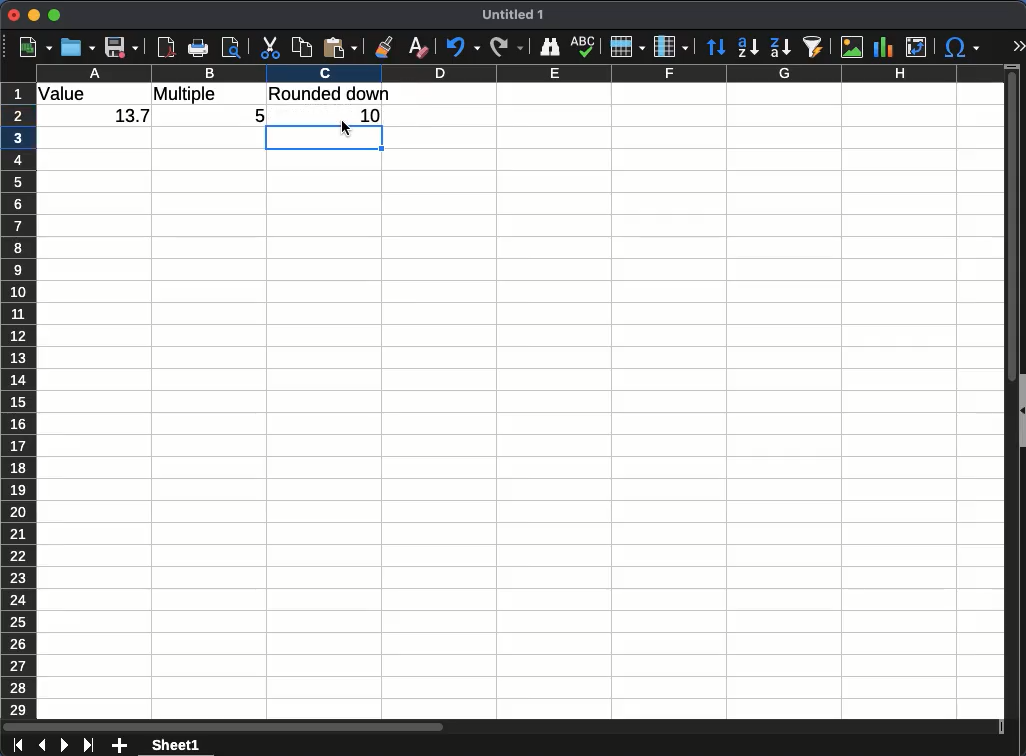 The image size is (1026, 756). Describe the element at coordinates (174, 746) in the screenshot. I see `sheet 1` at that location.